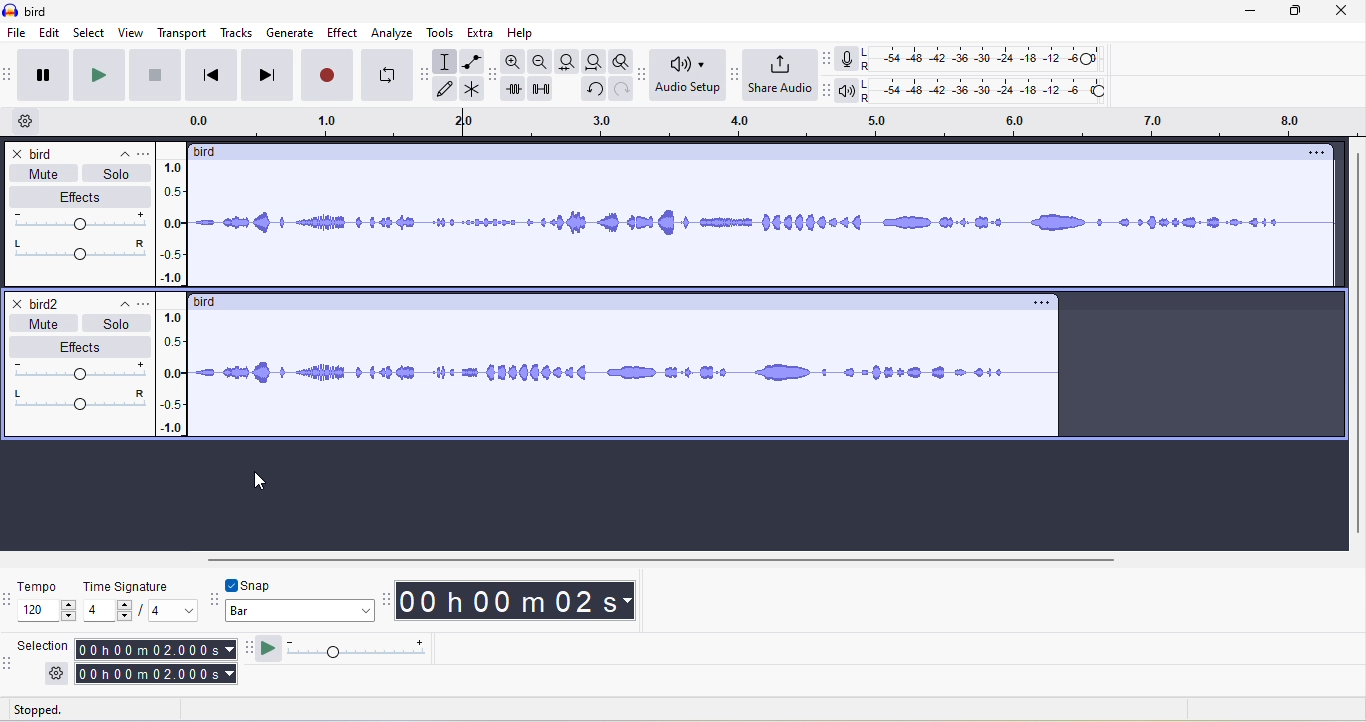 Image resolution: width=1366 pixels, height=722 pixels. What do you see at coordinates (588, 123) in the screenshot?
I see `click and drag to define a looping region` at bounding box center [588, 123].